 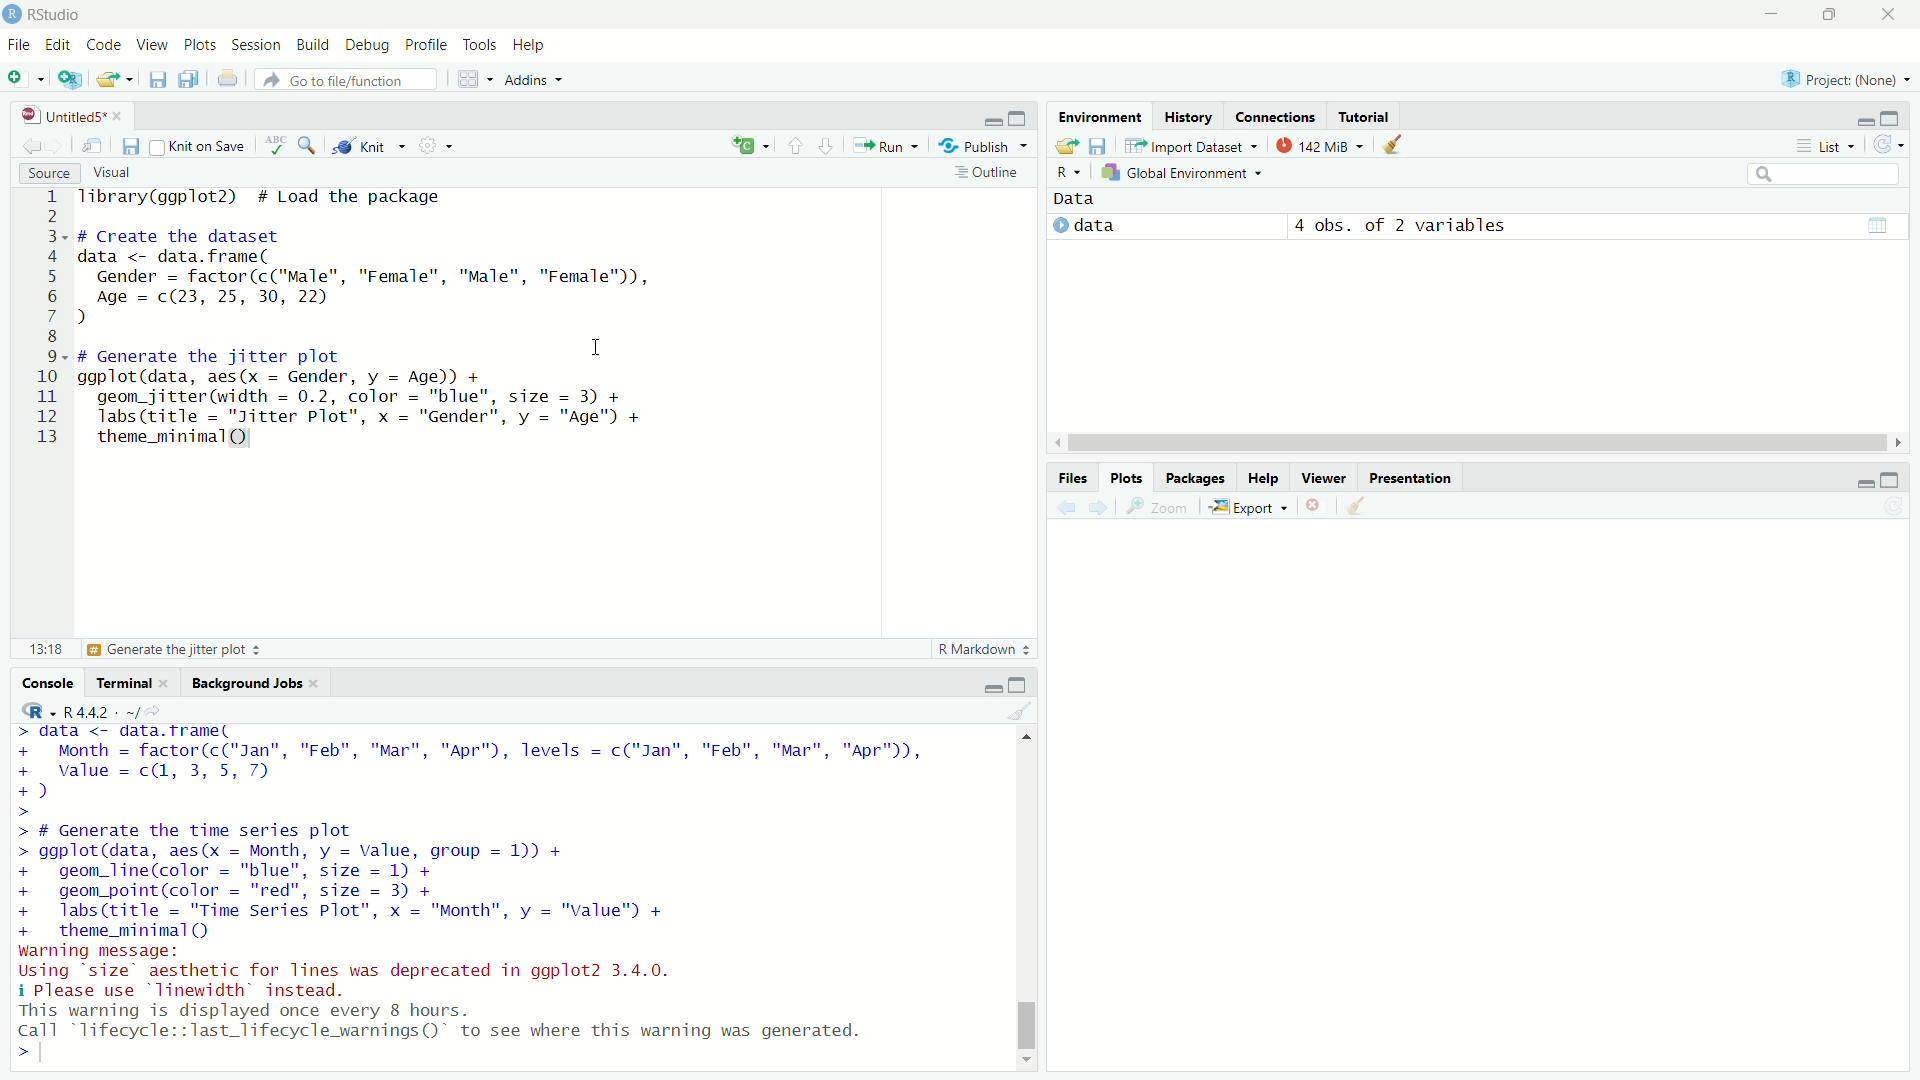 What do you see at coordinates (1187, 117) in the screenshot?
I see `history` at bounding box center [1187, 117].